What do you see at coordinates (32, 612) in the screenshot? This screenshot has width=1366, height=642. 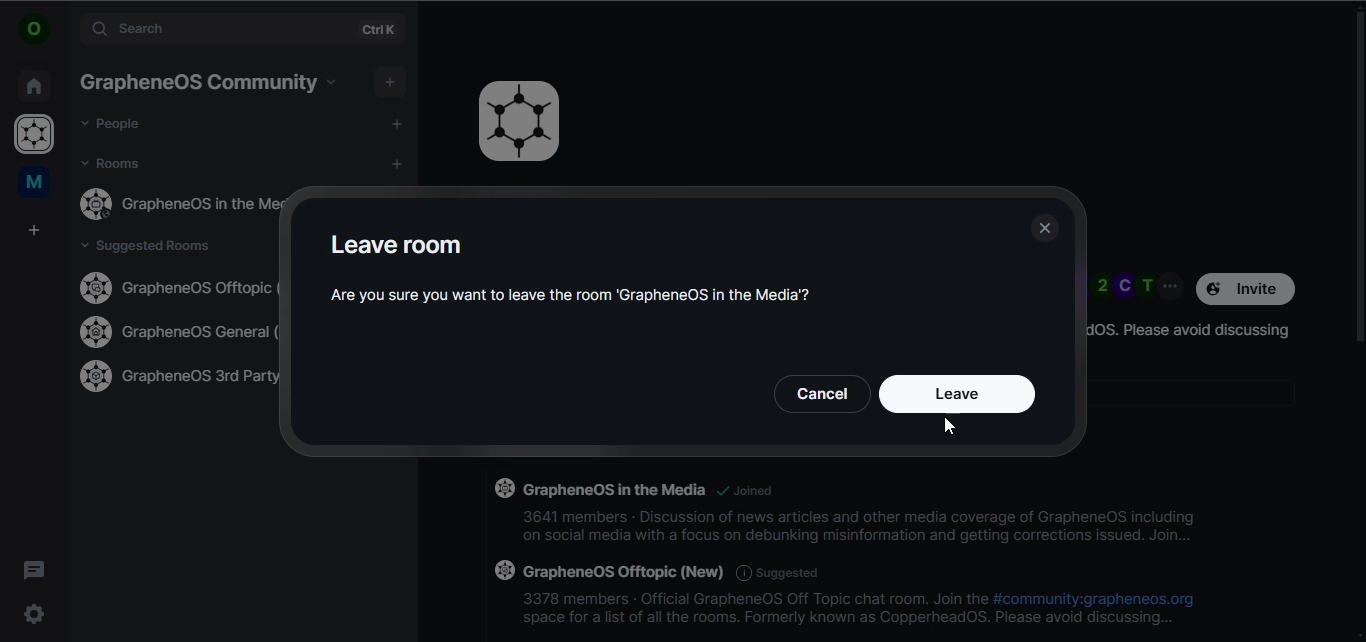 I see `quicker settings` at bounding box center [32, 612].